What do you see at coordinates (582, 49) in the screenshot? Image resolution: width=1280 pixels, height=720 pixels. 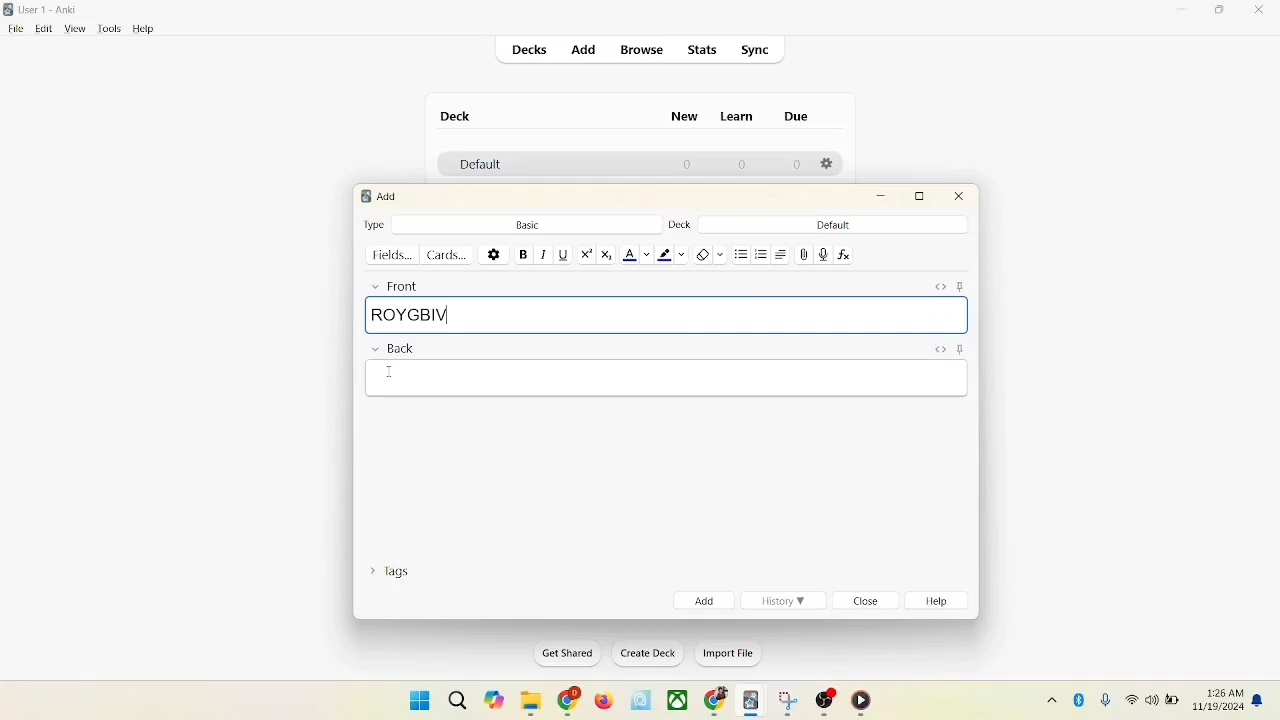 I see `add` at bounding box center [582, 49].